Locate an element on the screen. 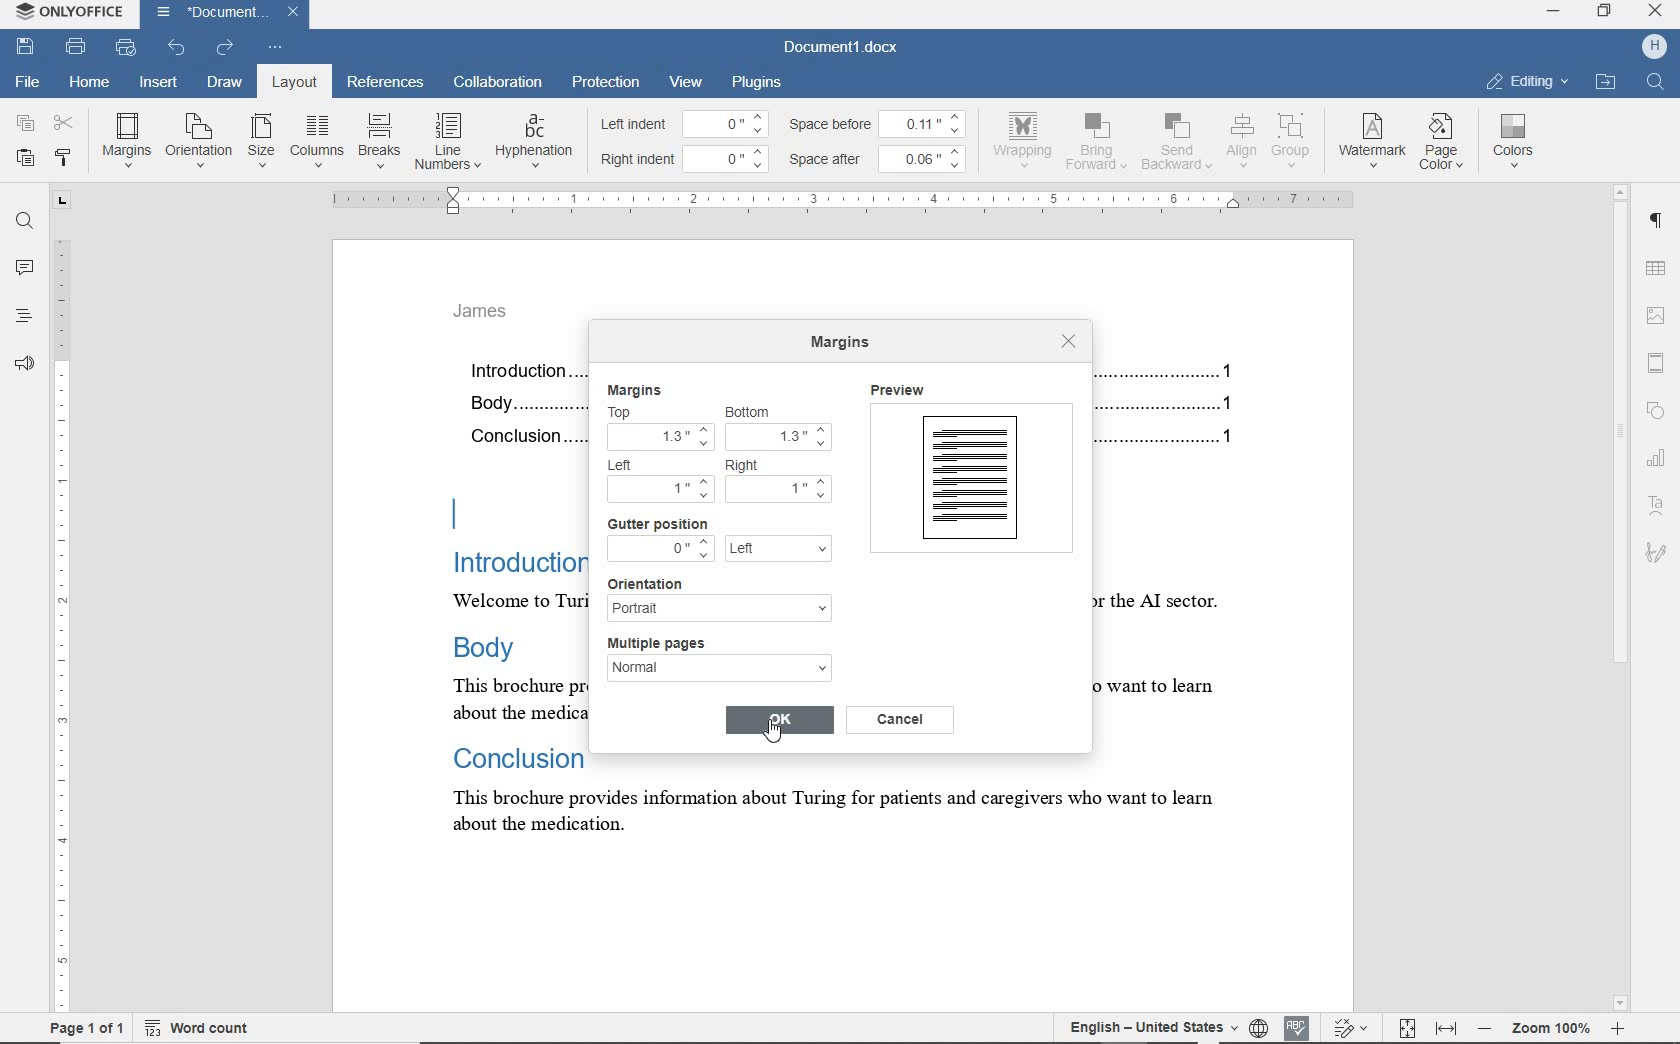 Image resolution: width=1680 pixels, height=1044 pixels. close is located at coordinates (299, 10).